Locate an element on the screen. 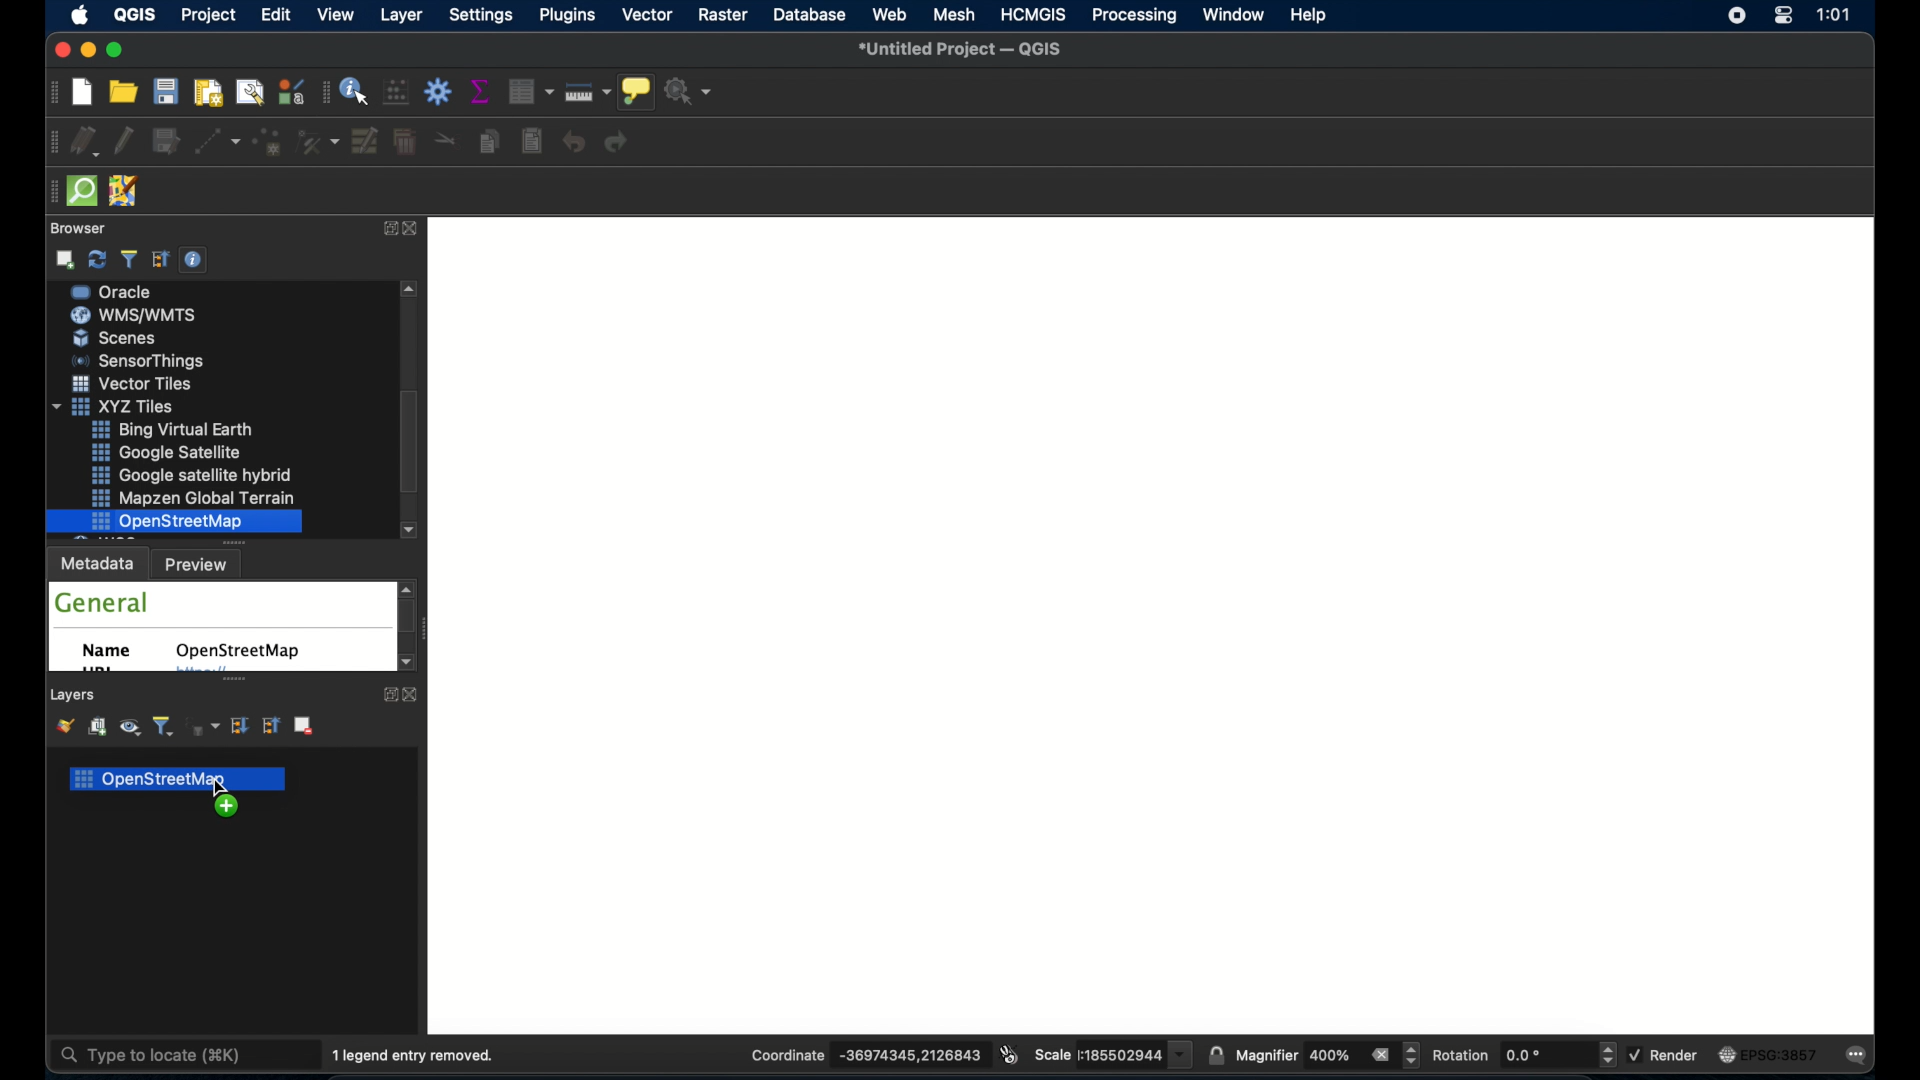 Image resolution: width=1920 pixels, height=1080 pixels. metadata is located at coordinates (97, 564).